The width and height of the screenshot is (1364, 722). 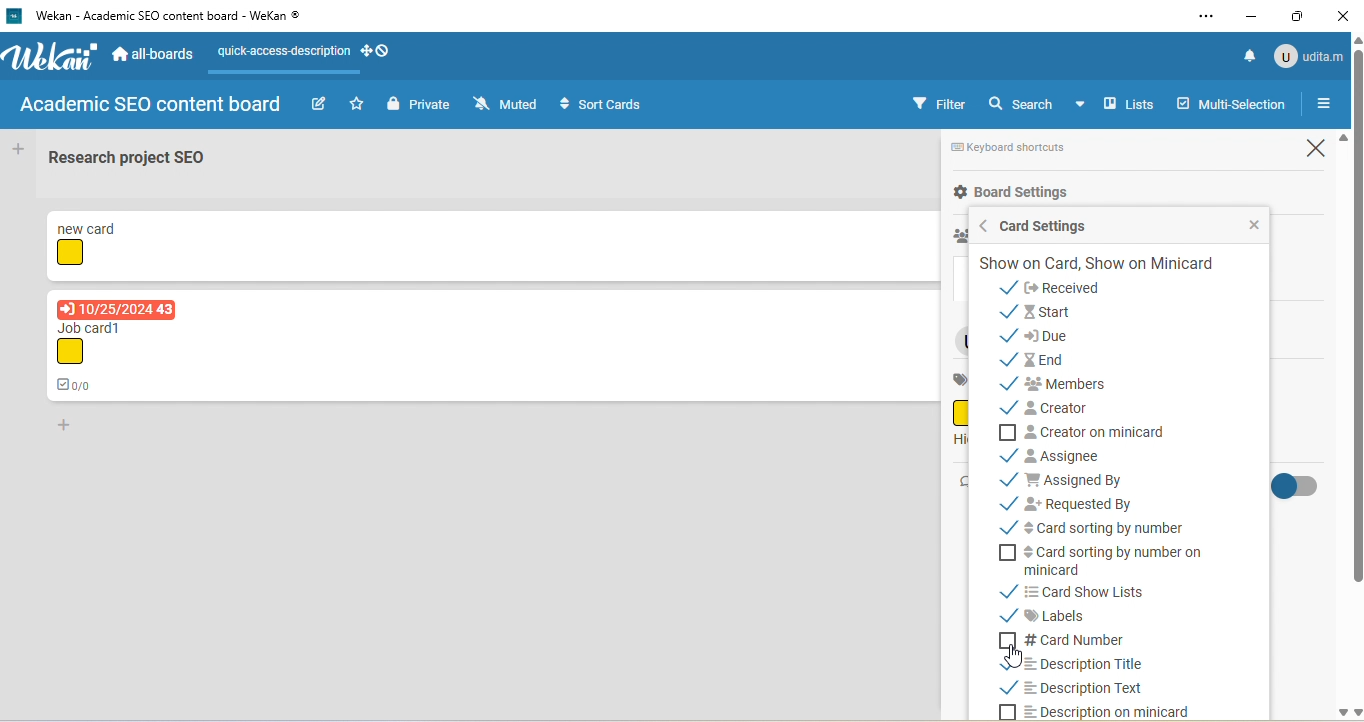 What do you see at coordinates (1070, 501) in the screenshot?
I see `requested by` at bounding box center [1070, 501].